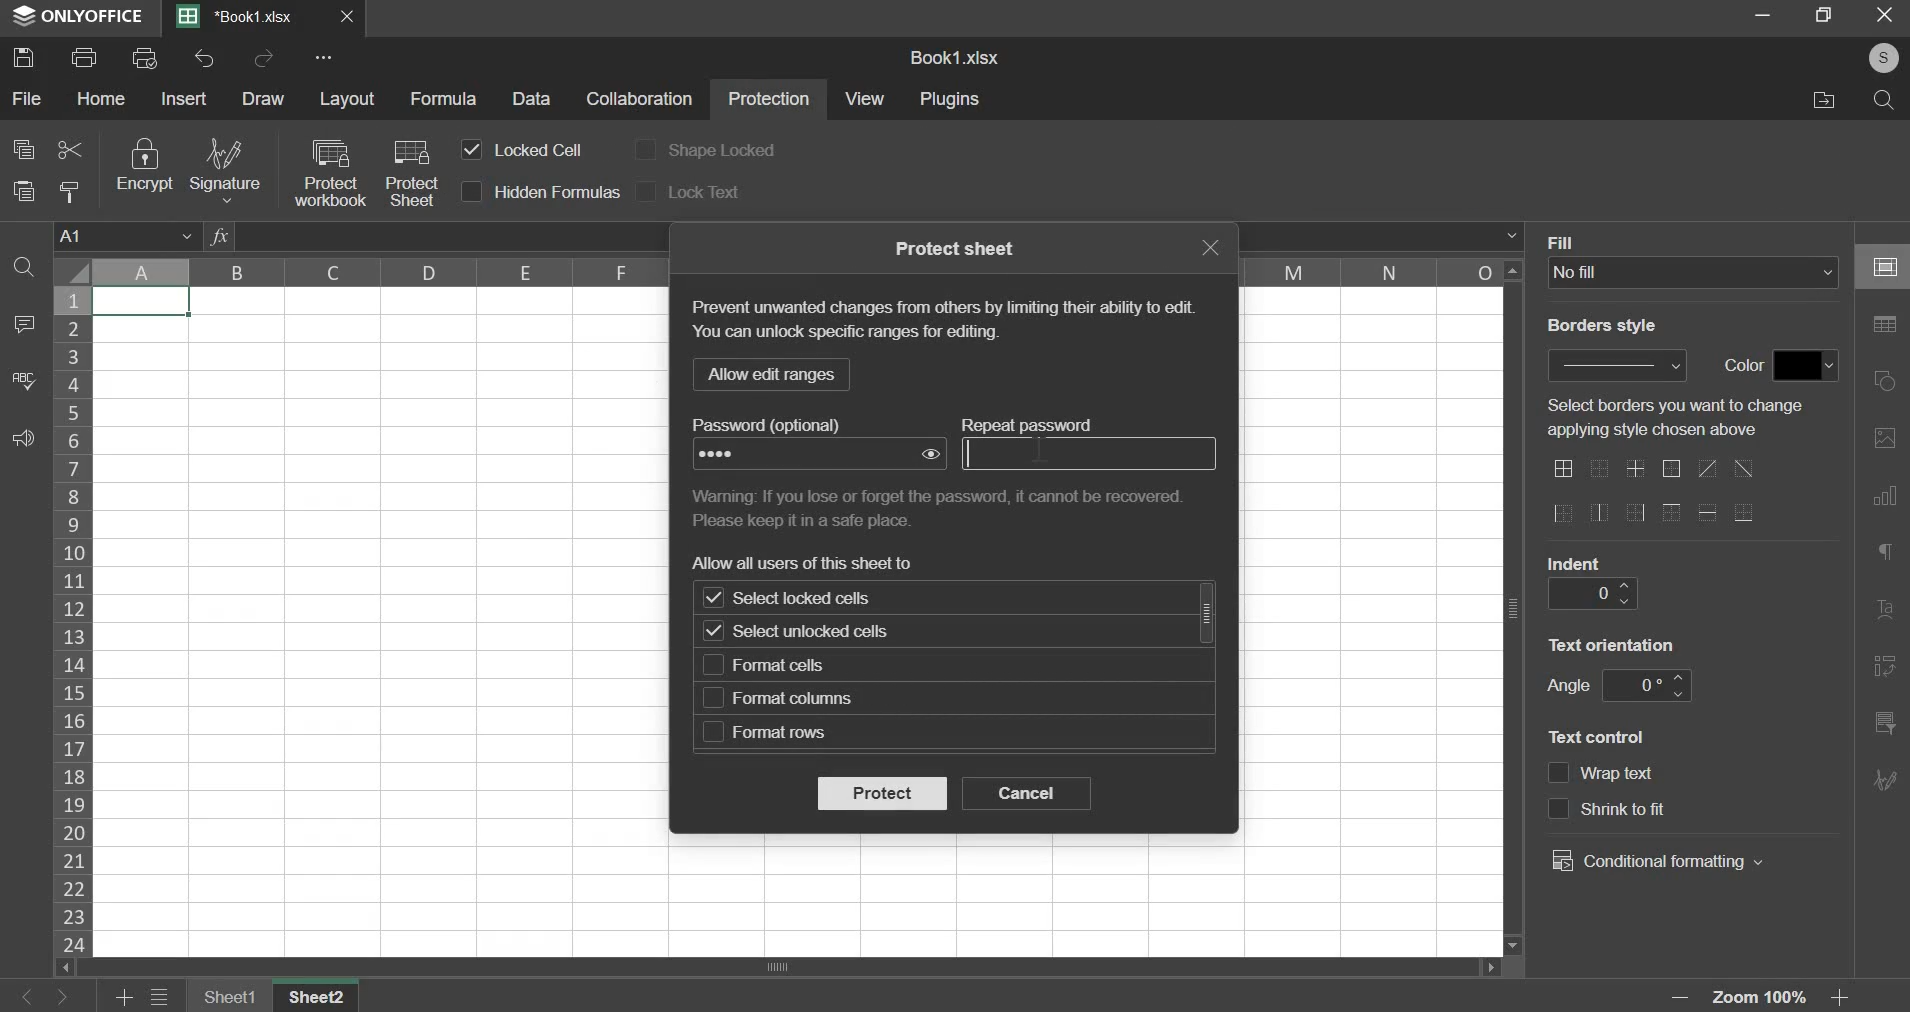 The image size is (1910, 1012). What do you see at coordinates (1884, 721) in the screenshot?
I see `right side bar` at bounding box center [1884, 721].